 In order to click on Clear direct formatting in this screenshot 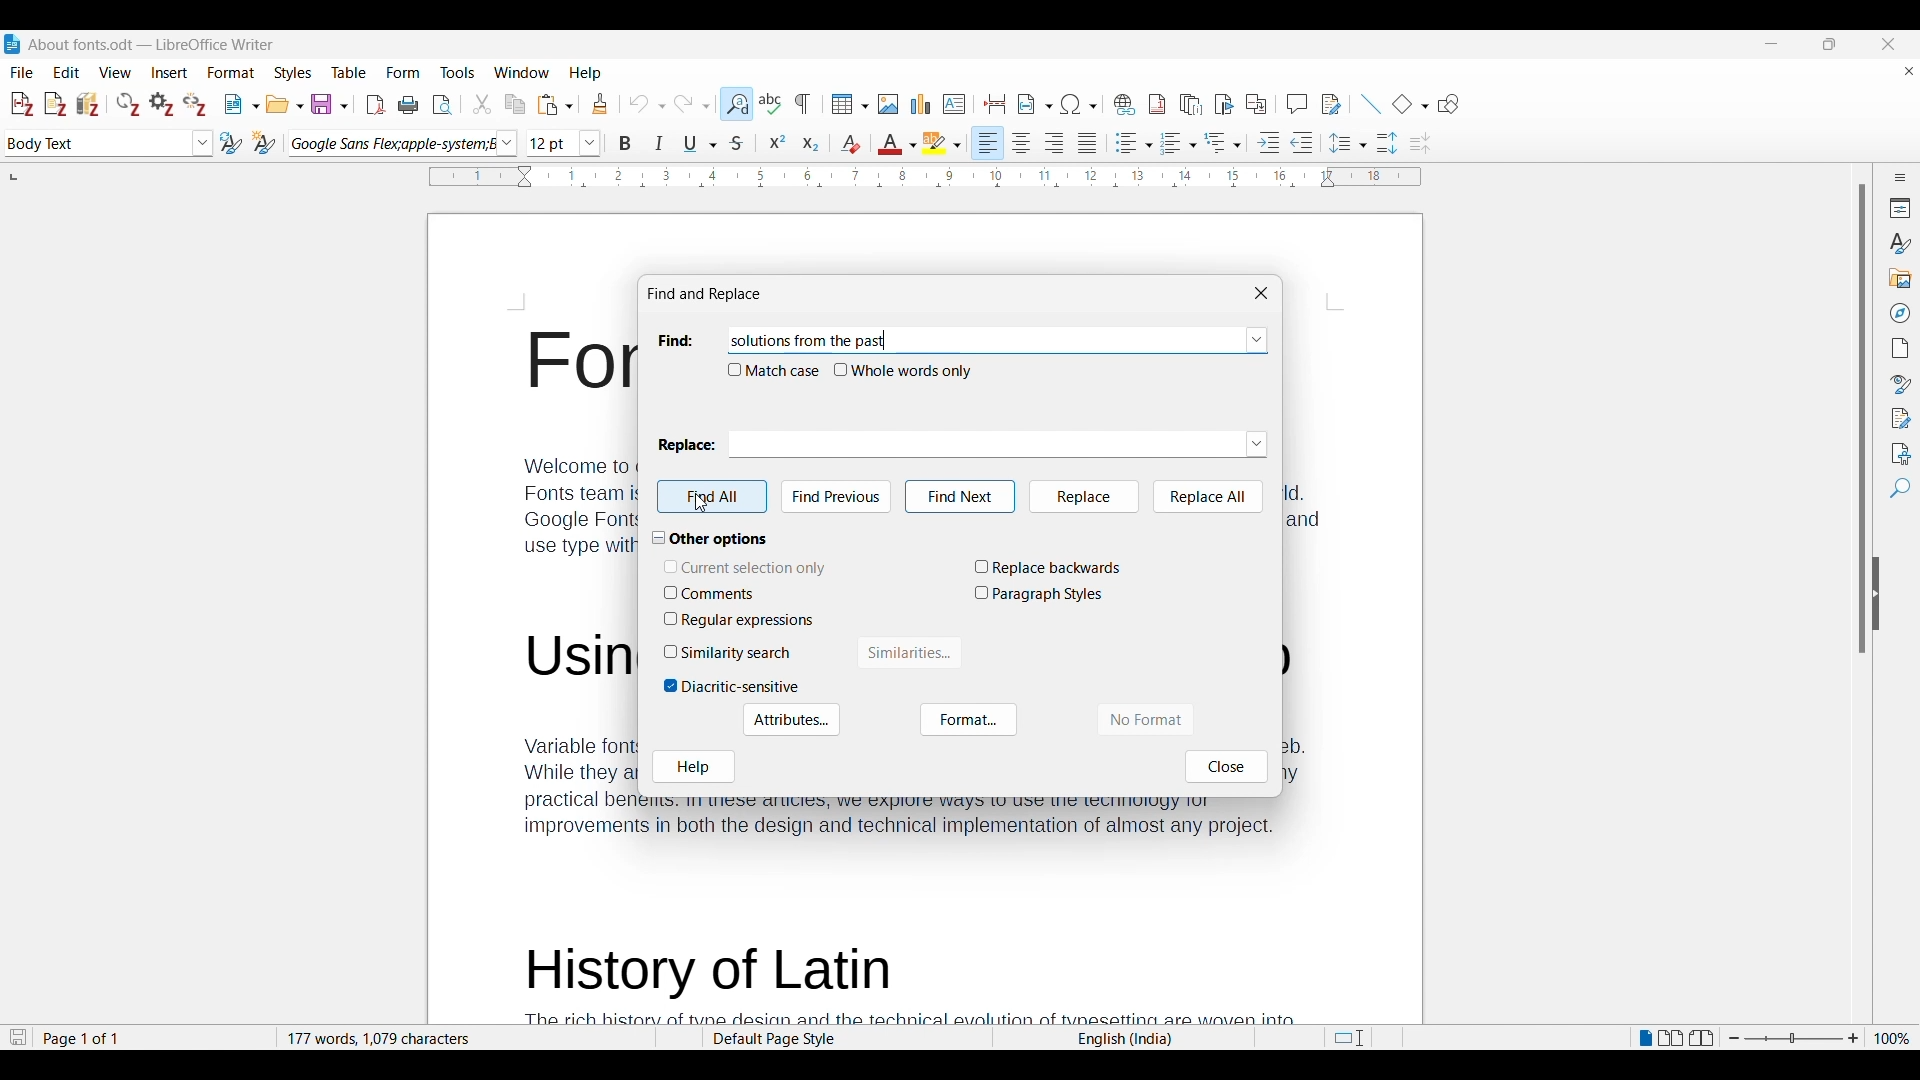, I will do `click(850, 143)`.